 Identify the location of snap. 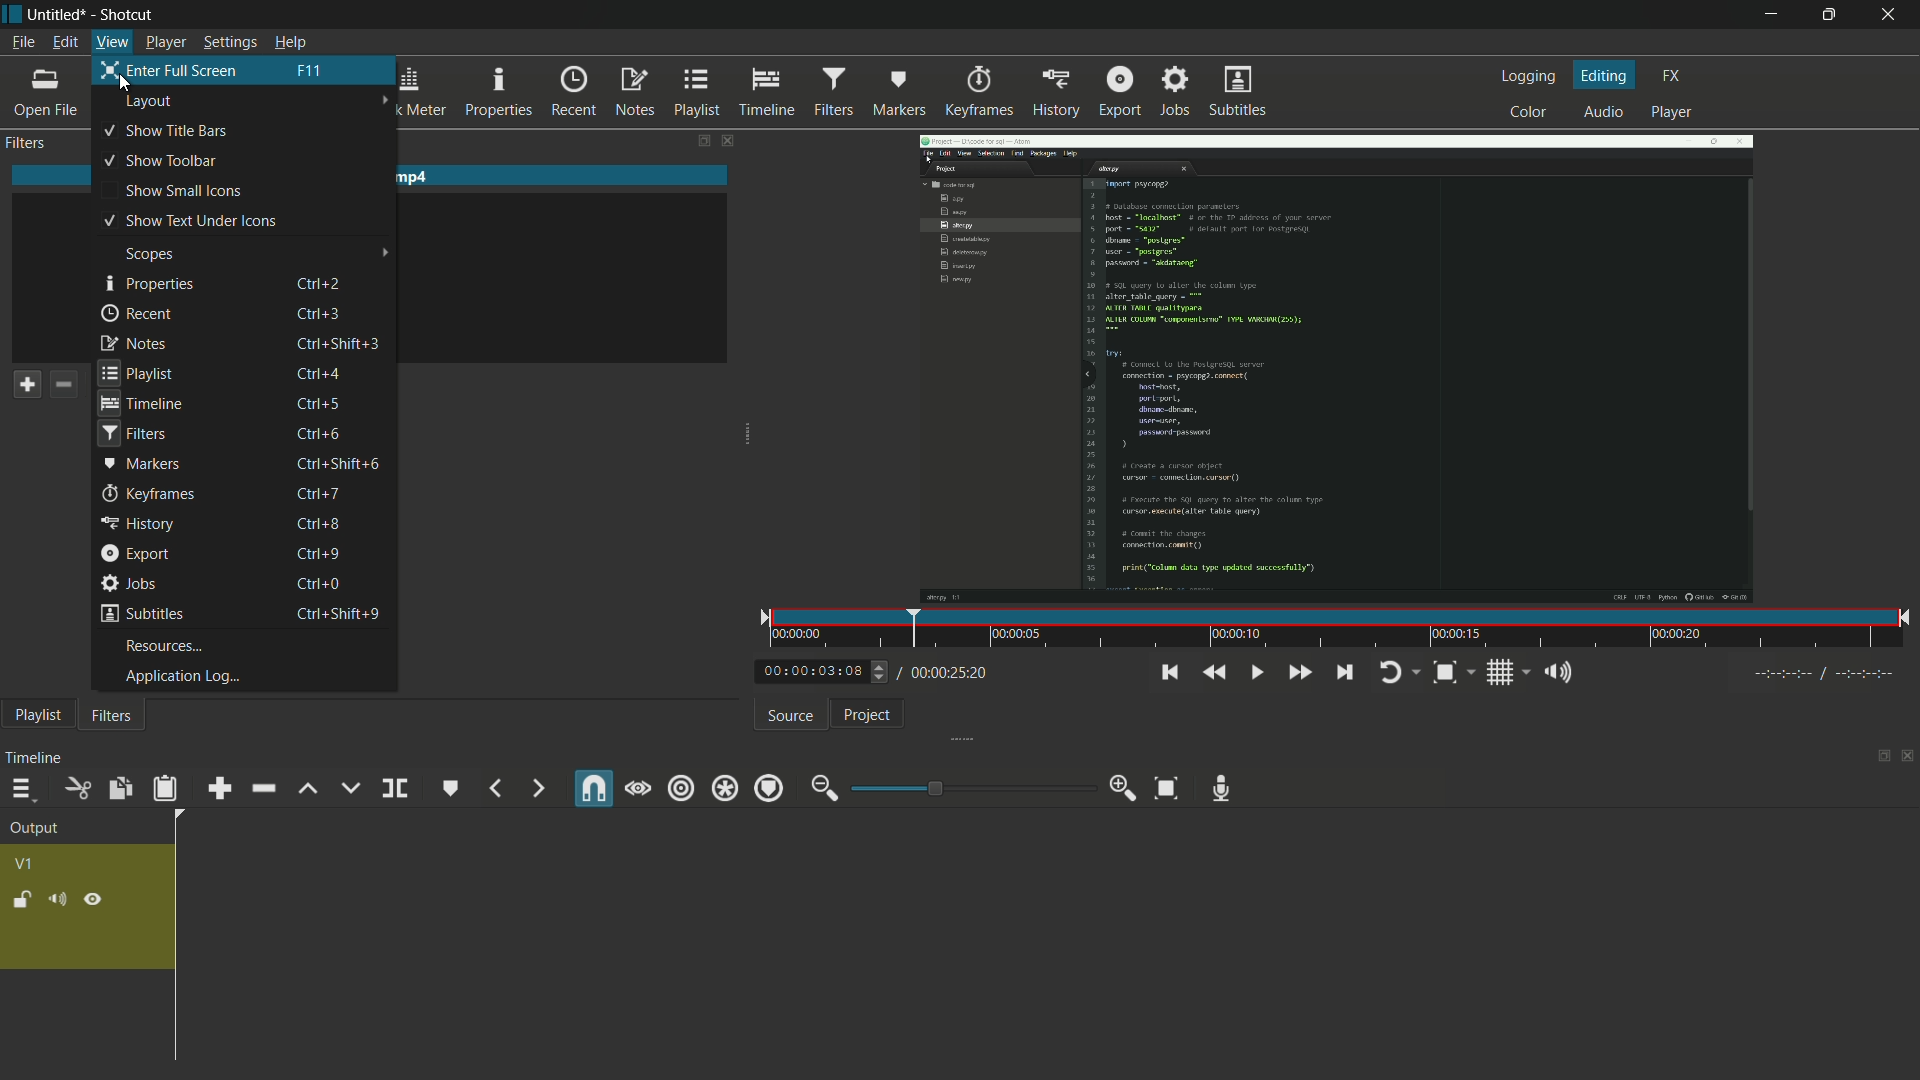
(592, 788).